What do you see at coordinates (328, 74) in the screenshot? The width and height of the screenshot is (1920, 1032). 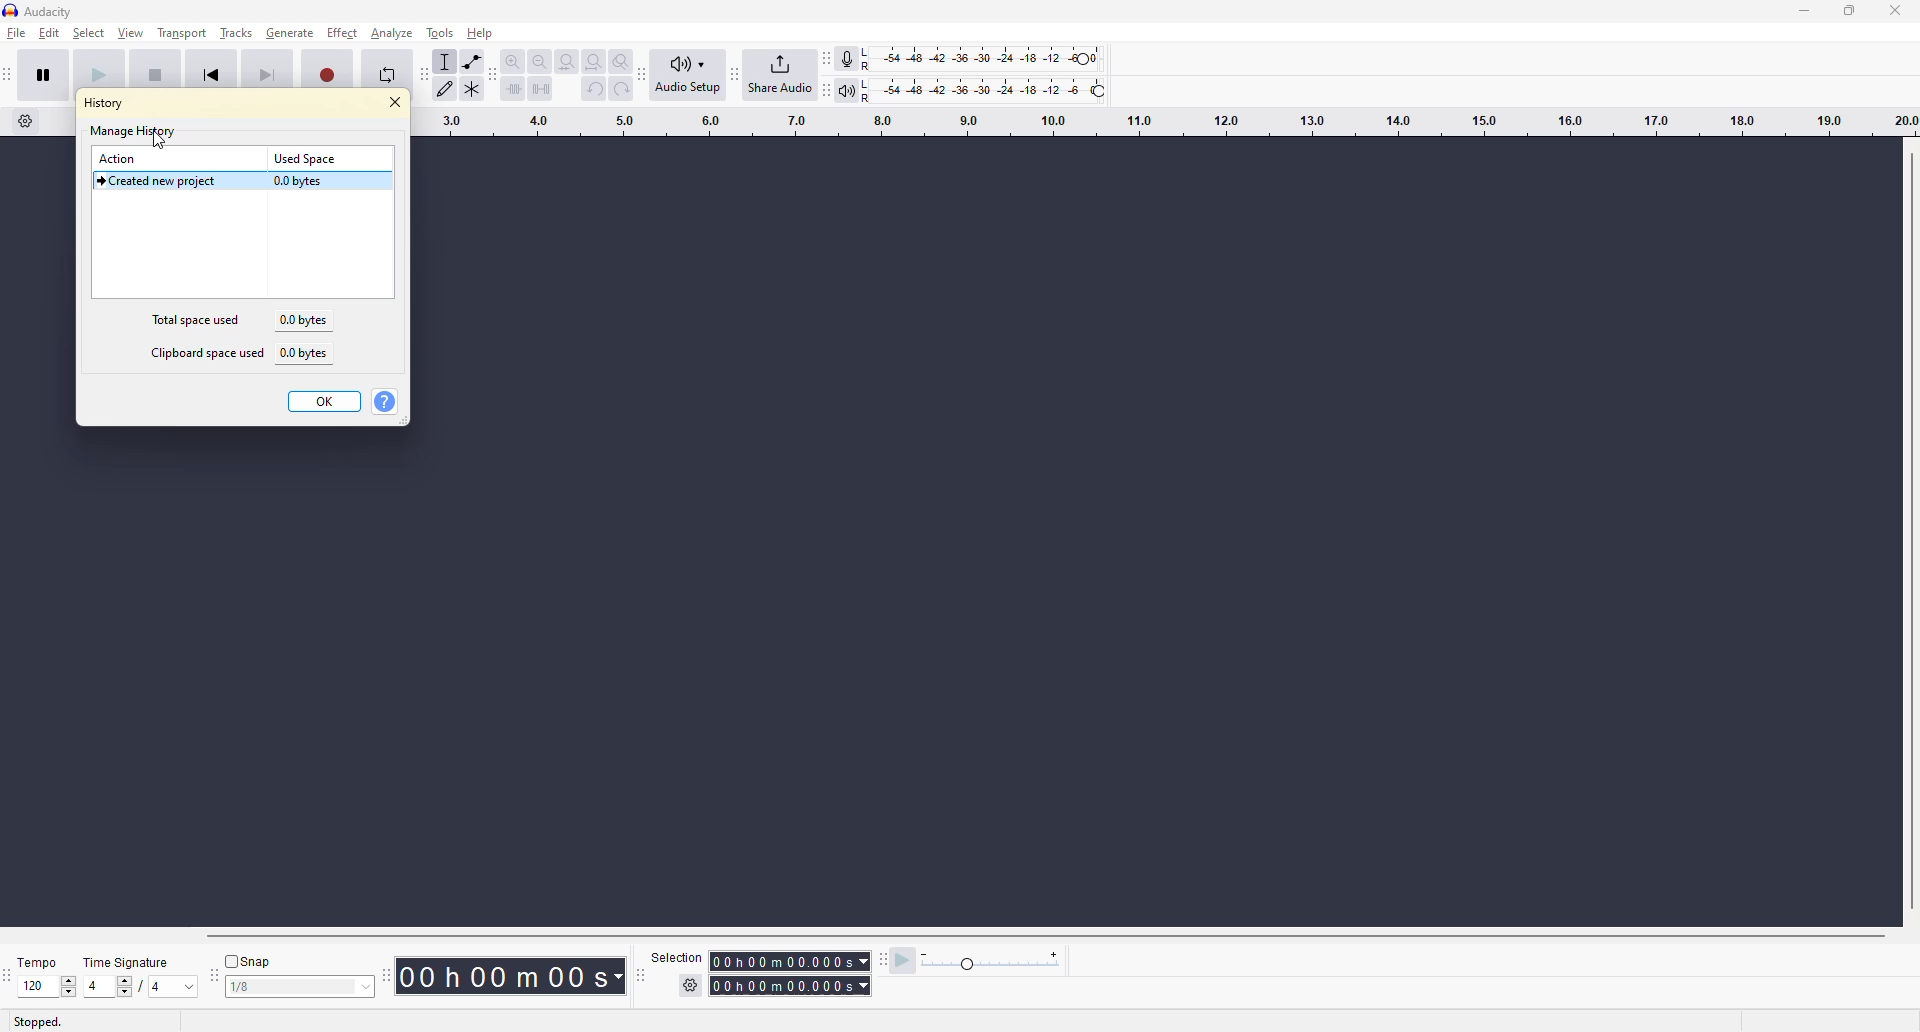 I see `record` at bounding box center [328, 74].